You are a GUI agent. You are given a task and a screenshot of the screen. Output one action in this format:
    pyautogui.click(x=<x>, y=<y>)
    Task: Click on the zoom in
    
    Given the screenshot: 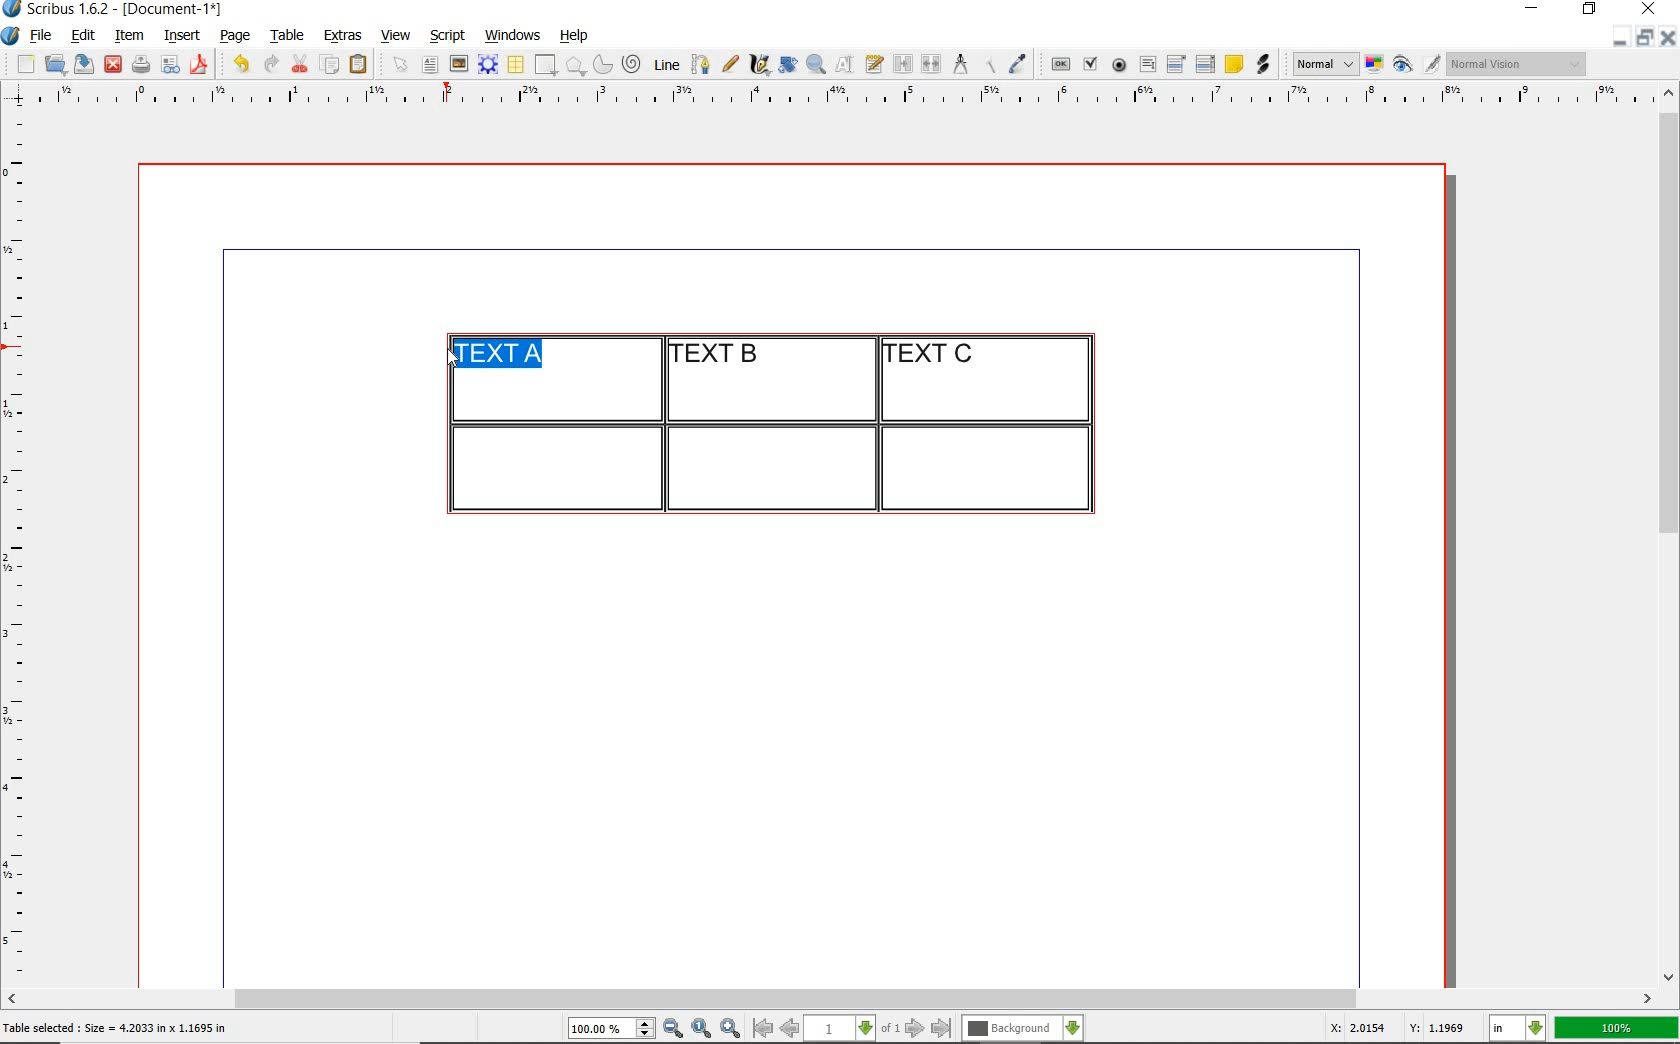 What is the action you would take?
    pyautogui.click(x=731, y=1029)
    